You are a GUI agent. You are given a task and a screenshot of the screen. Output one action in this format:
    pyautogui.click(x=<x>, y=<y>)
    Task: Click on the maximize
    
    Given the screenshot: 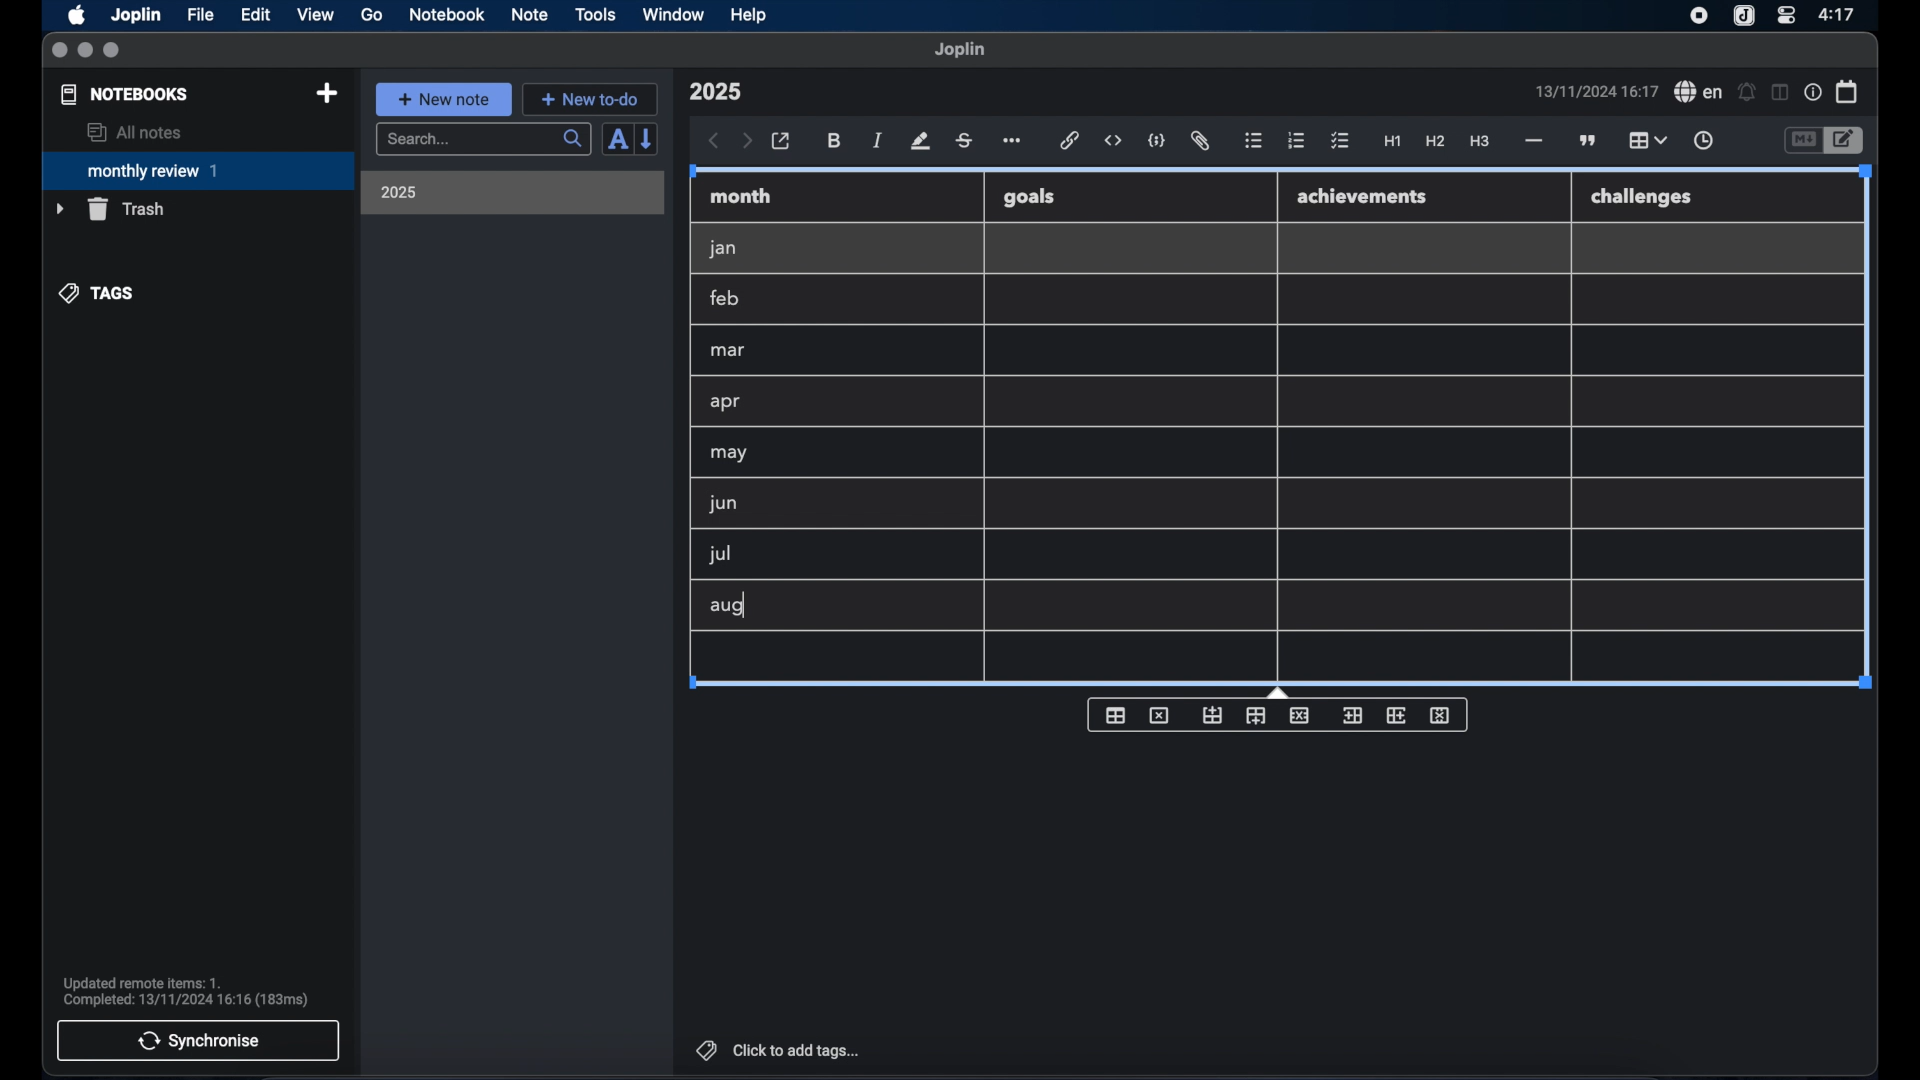 What is the action you would take?
    pyautogui.click(x=113, y=51)
    